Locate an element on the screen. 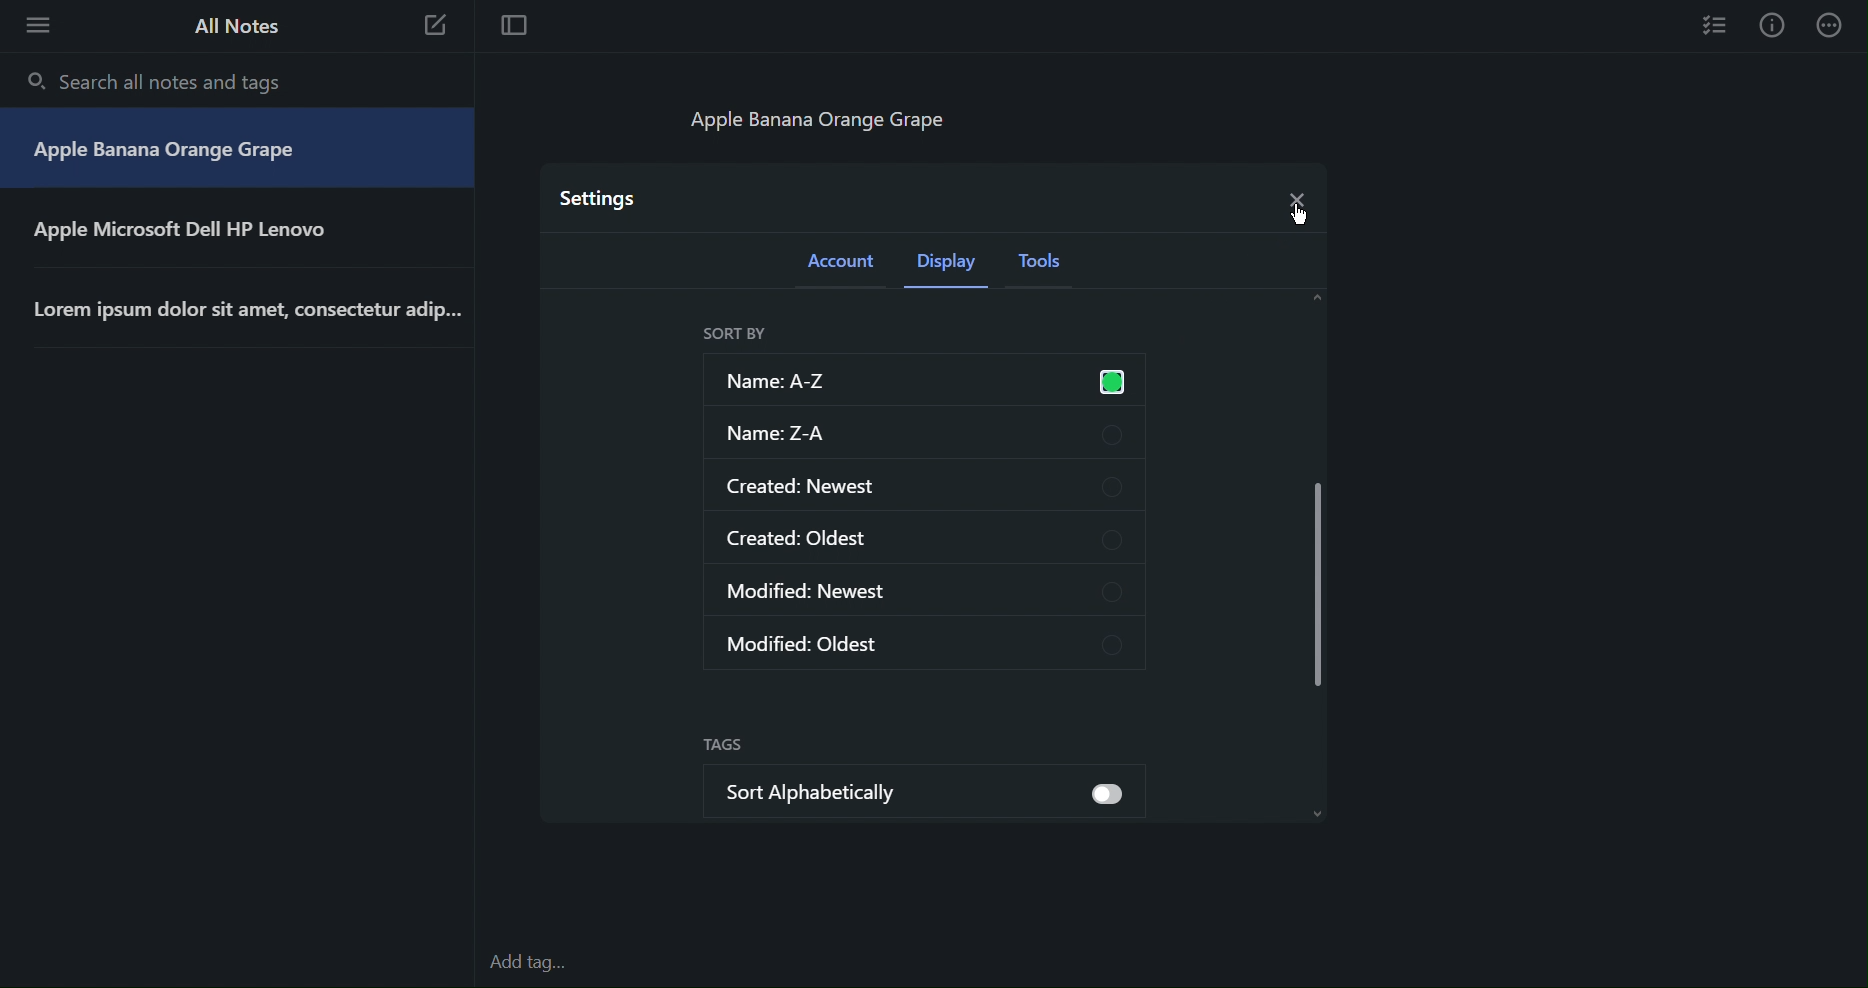  scroll down is located at coordinates (1326, 817).